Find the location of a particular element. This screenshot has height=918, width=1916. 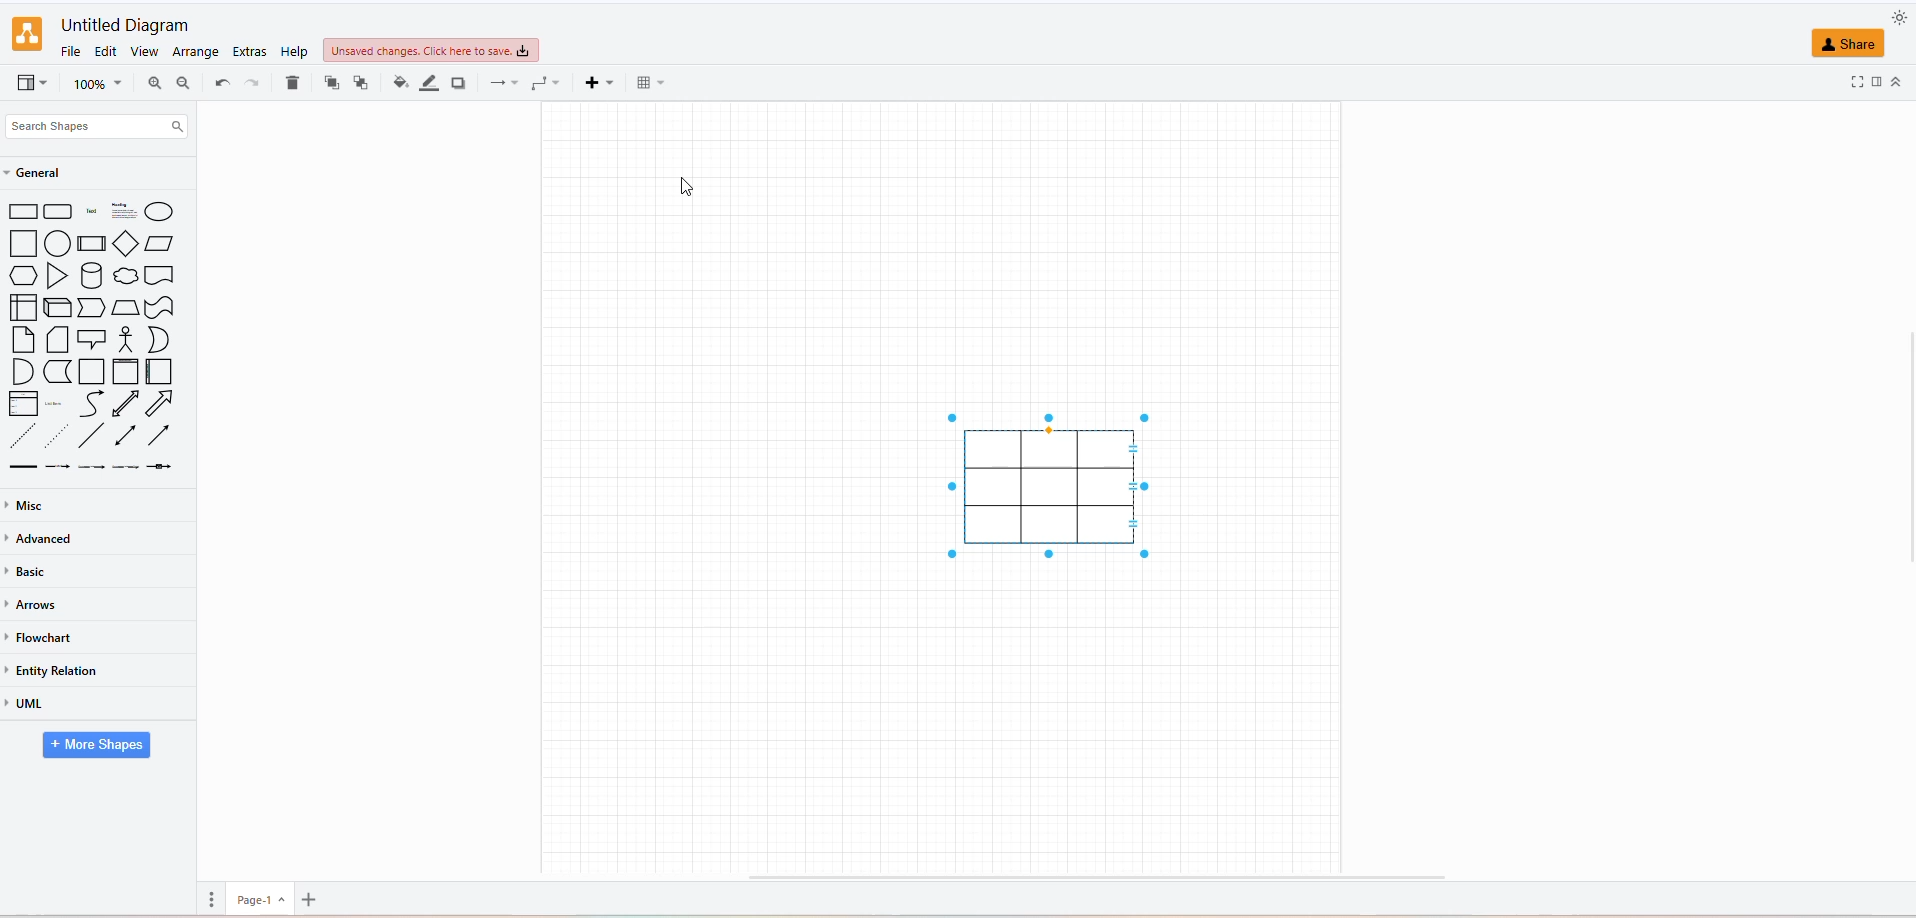

page 1 is located at coordinates (260, 900).